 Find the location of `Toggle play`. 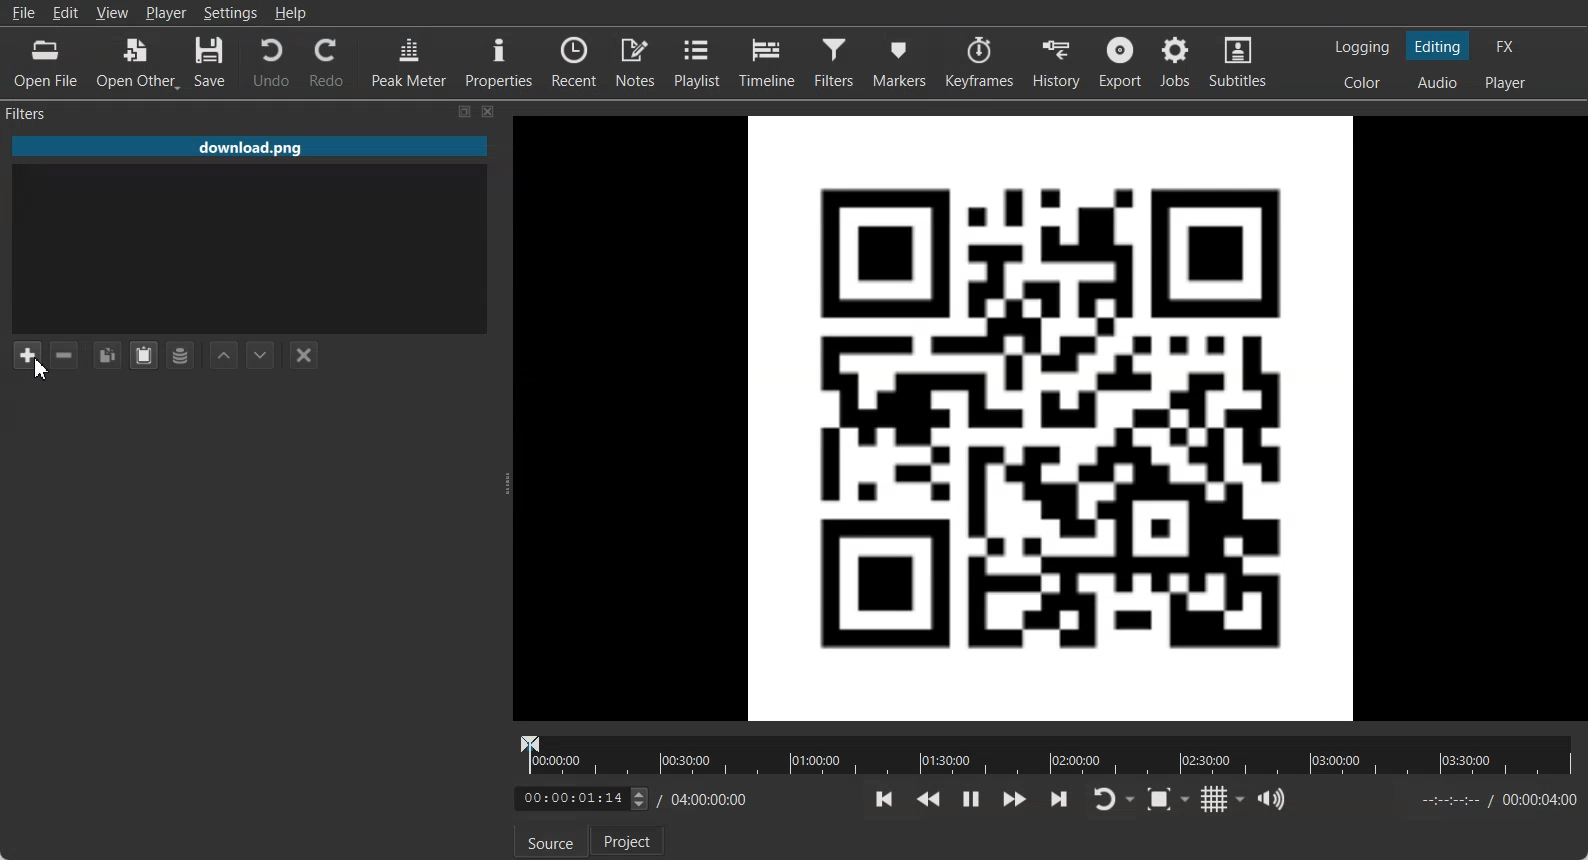

Toggle play is located at coordinates (971, 799).